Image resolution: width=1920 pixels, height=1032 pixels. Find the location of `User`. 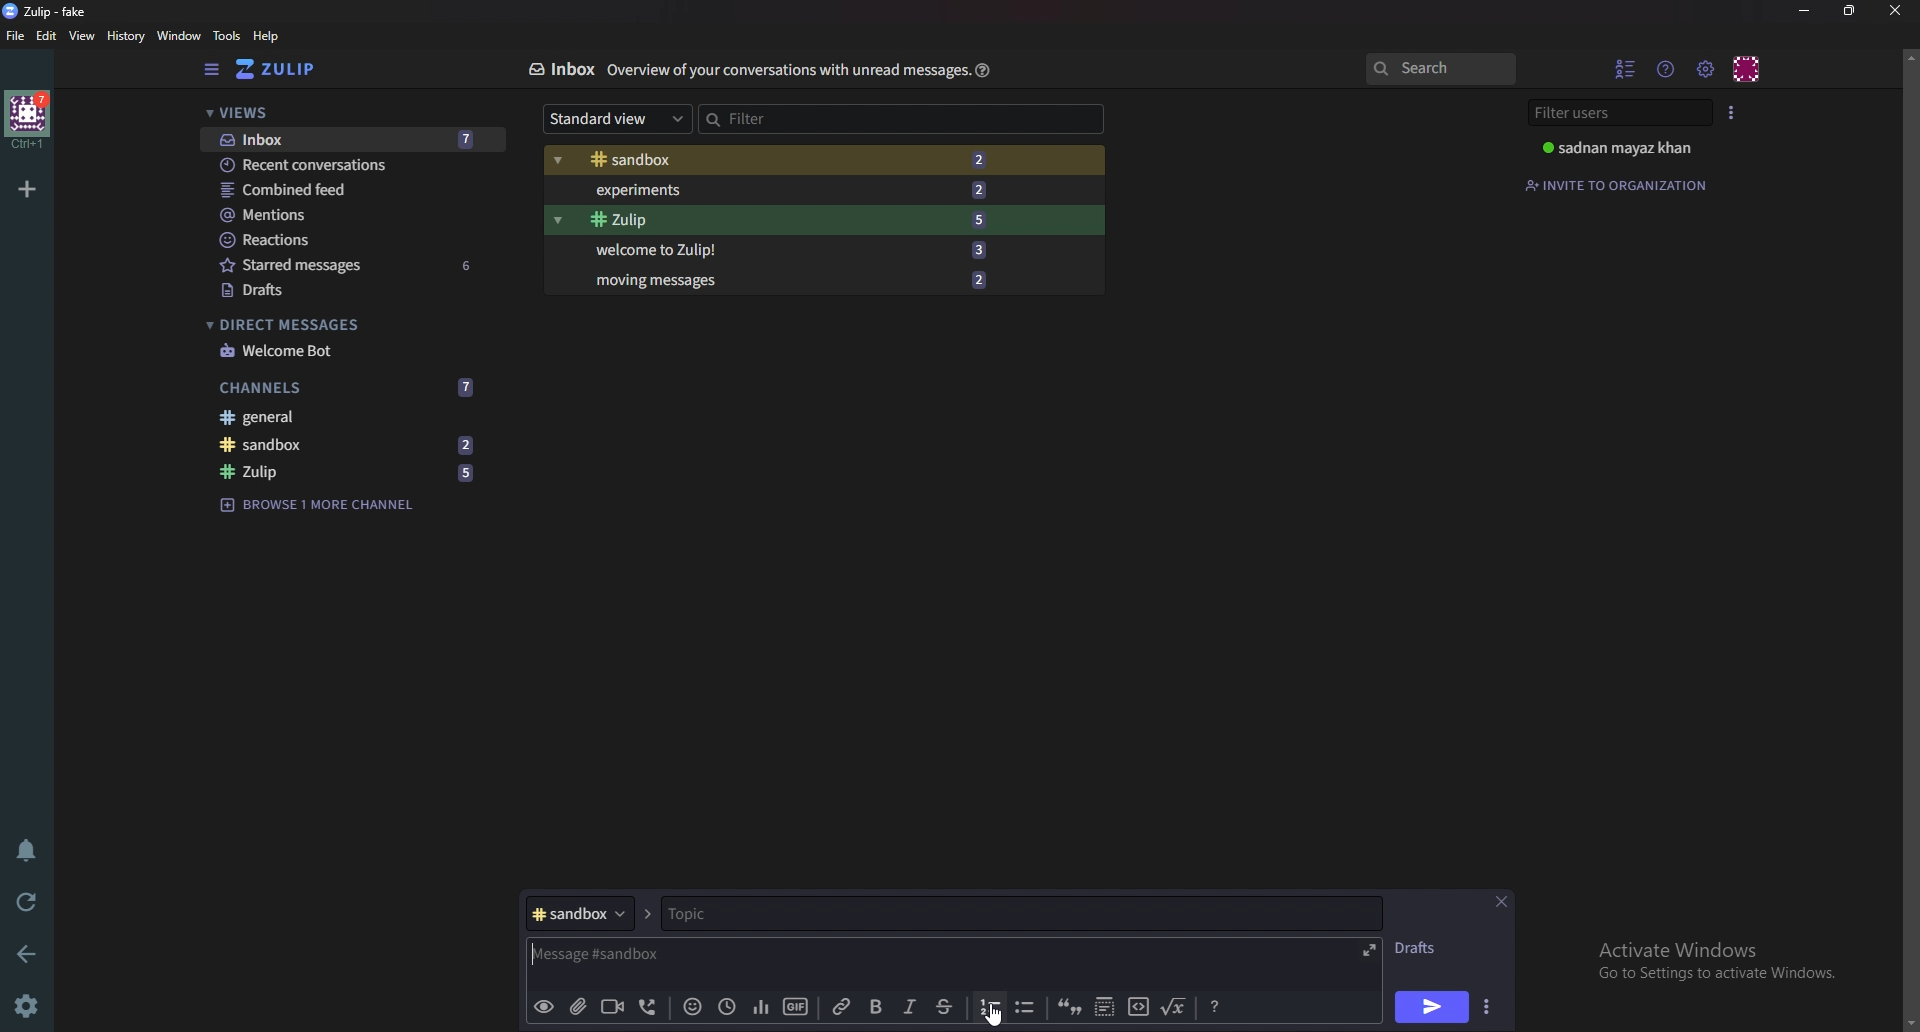

User is located at coordinates (1622, 148).